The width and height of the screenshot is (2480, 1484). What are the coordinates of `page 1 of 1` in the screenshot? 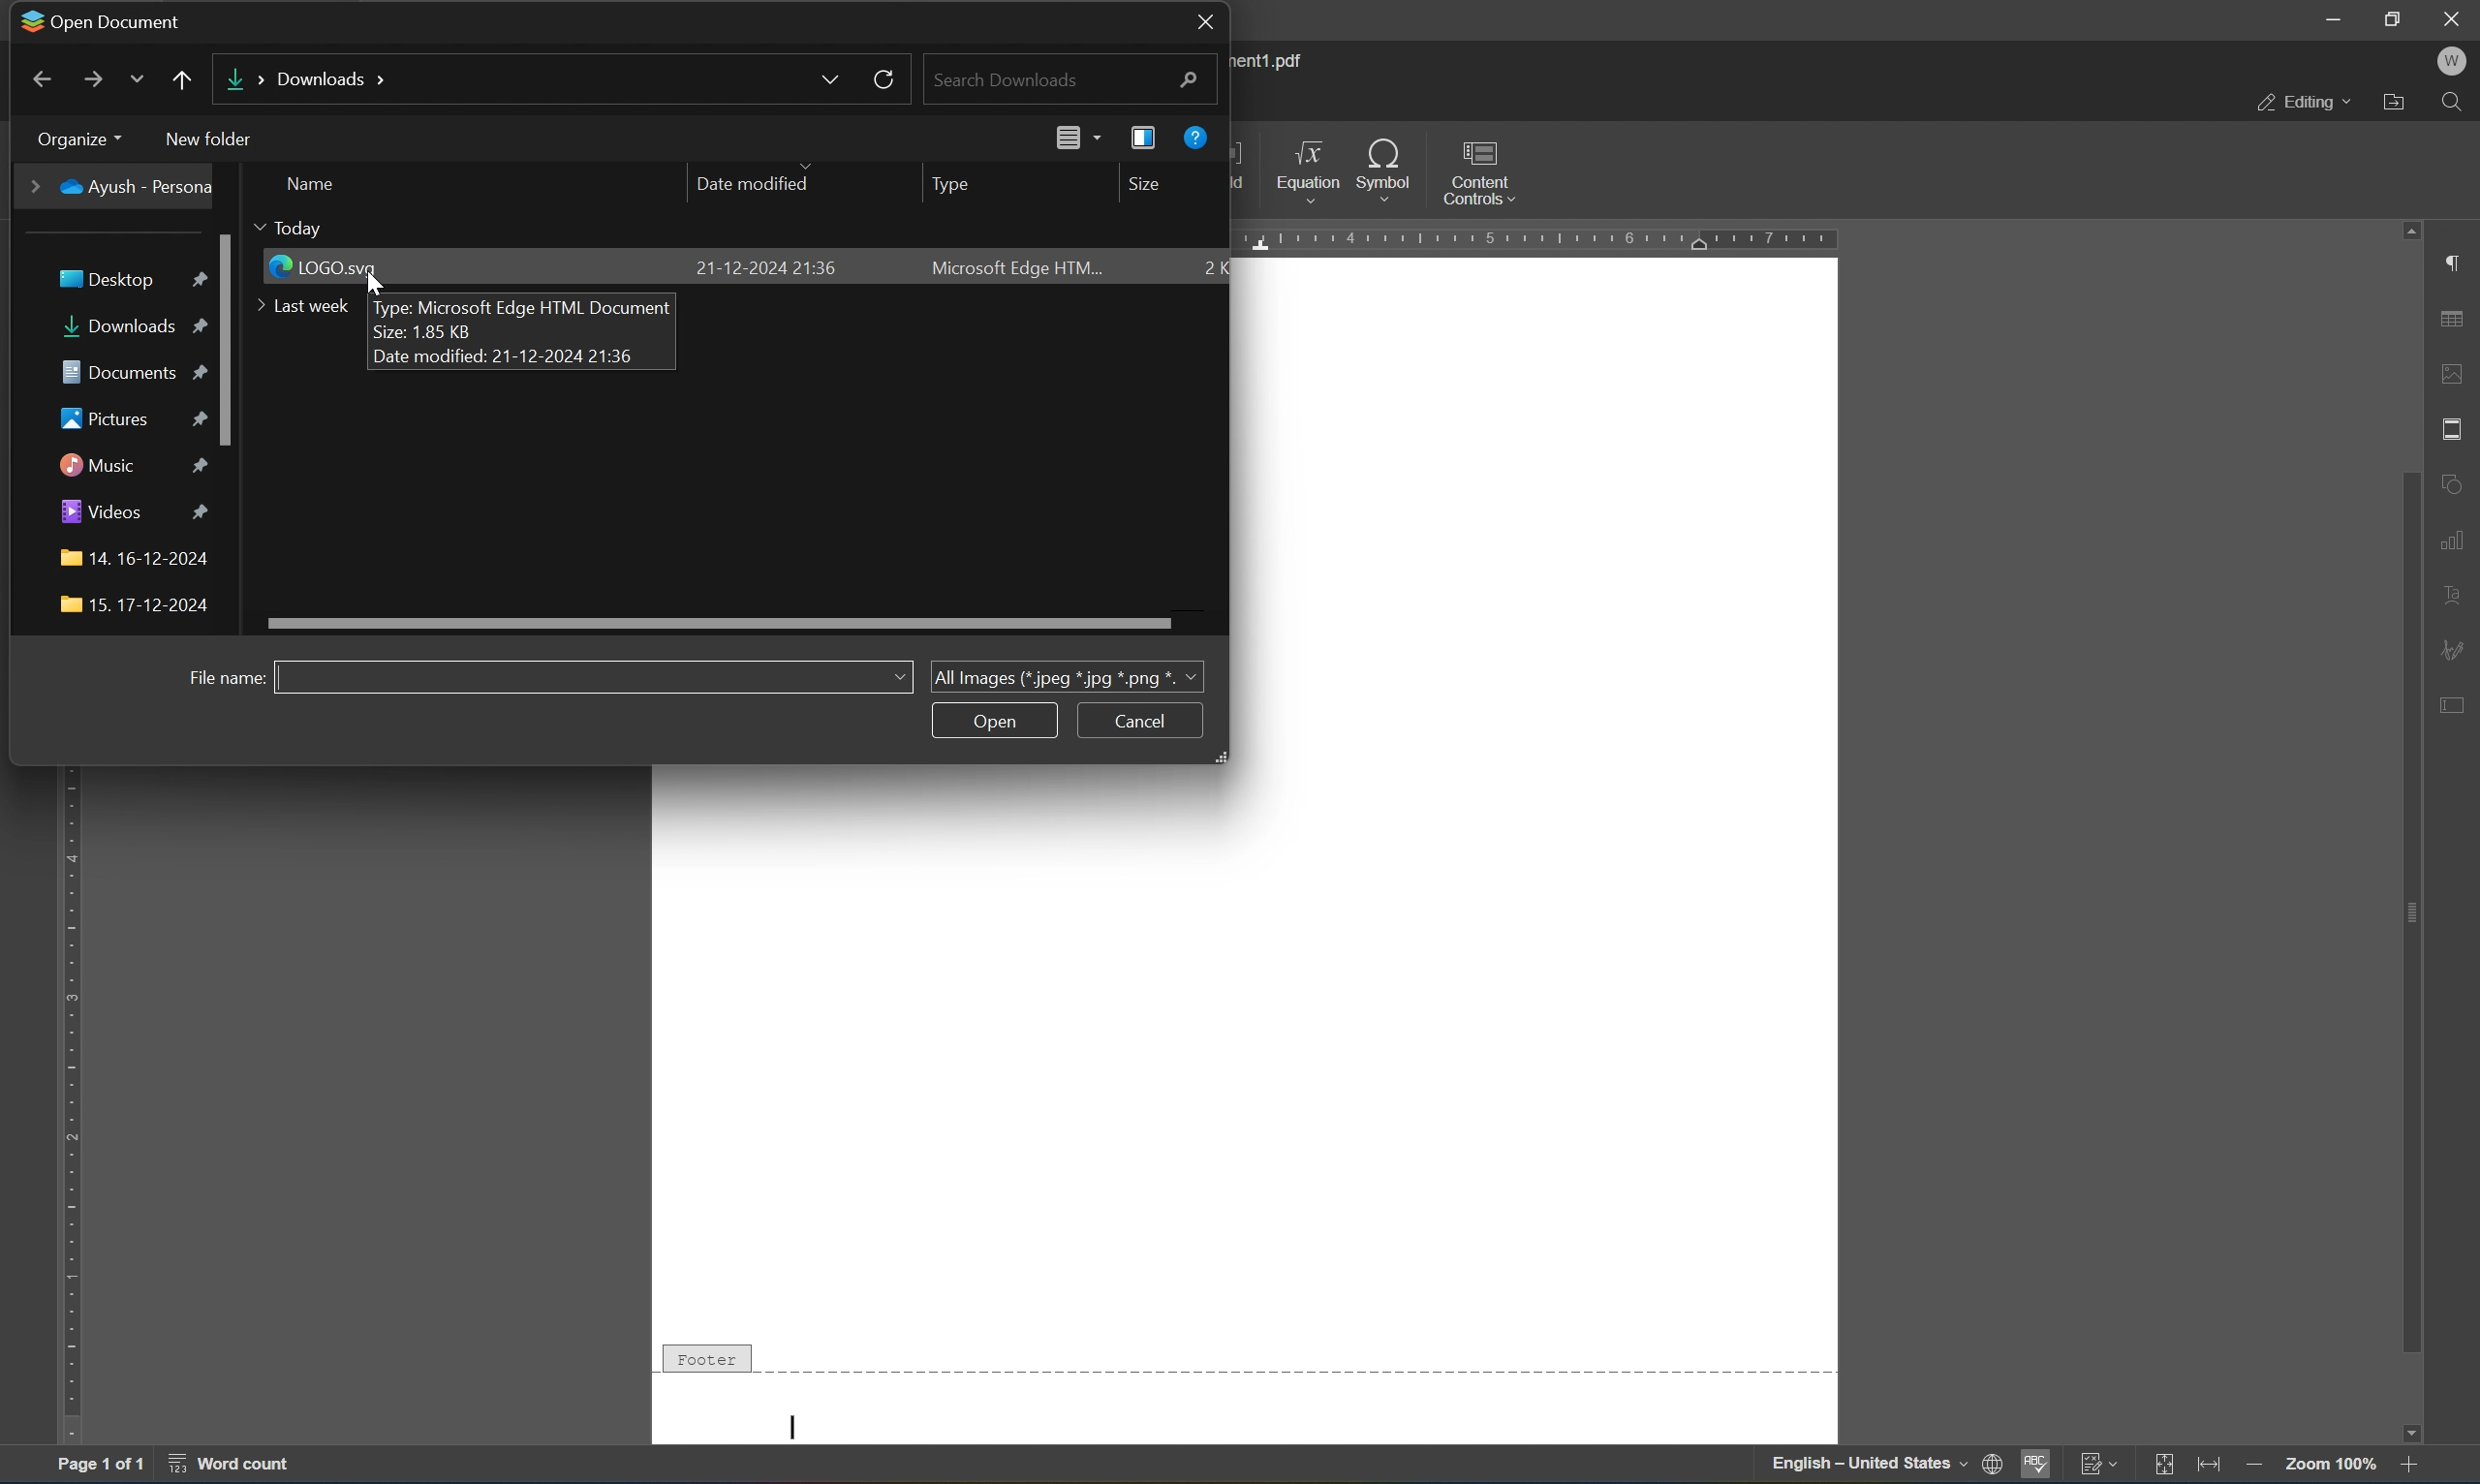 It's located at (104, 1460).